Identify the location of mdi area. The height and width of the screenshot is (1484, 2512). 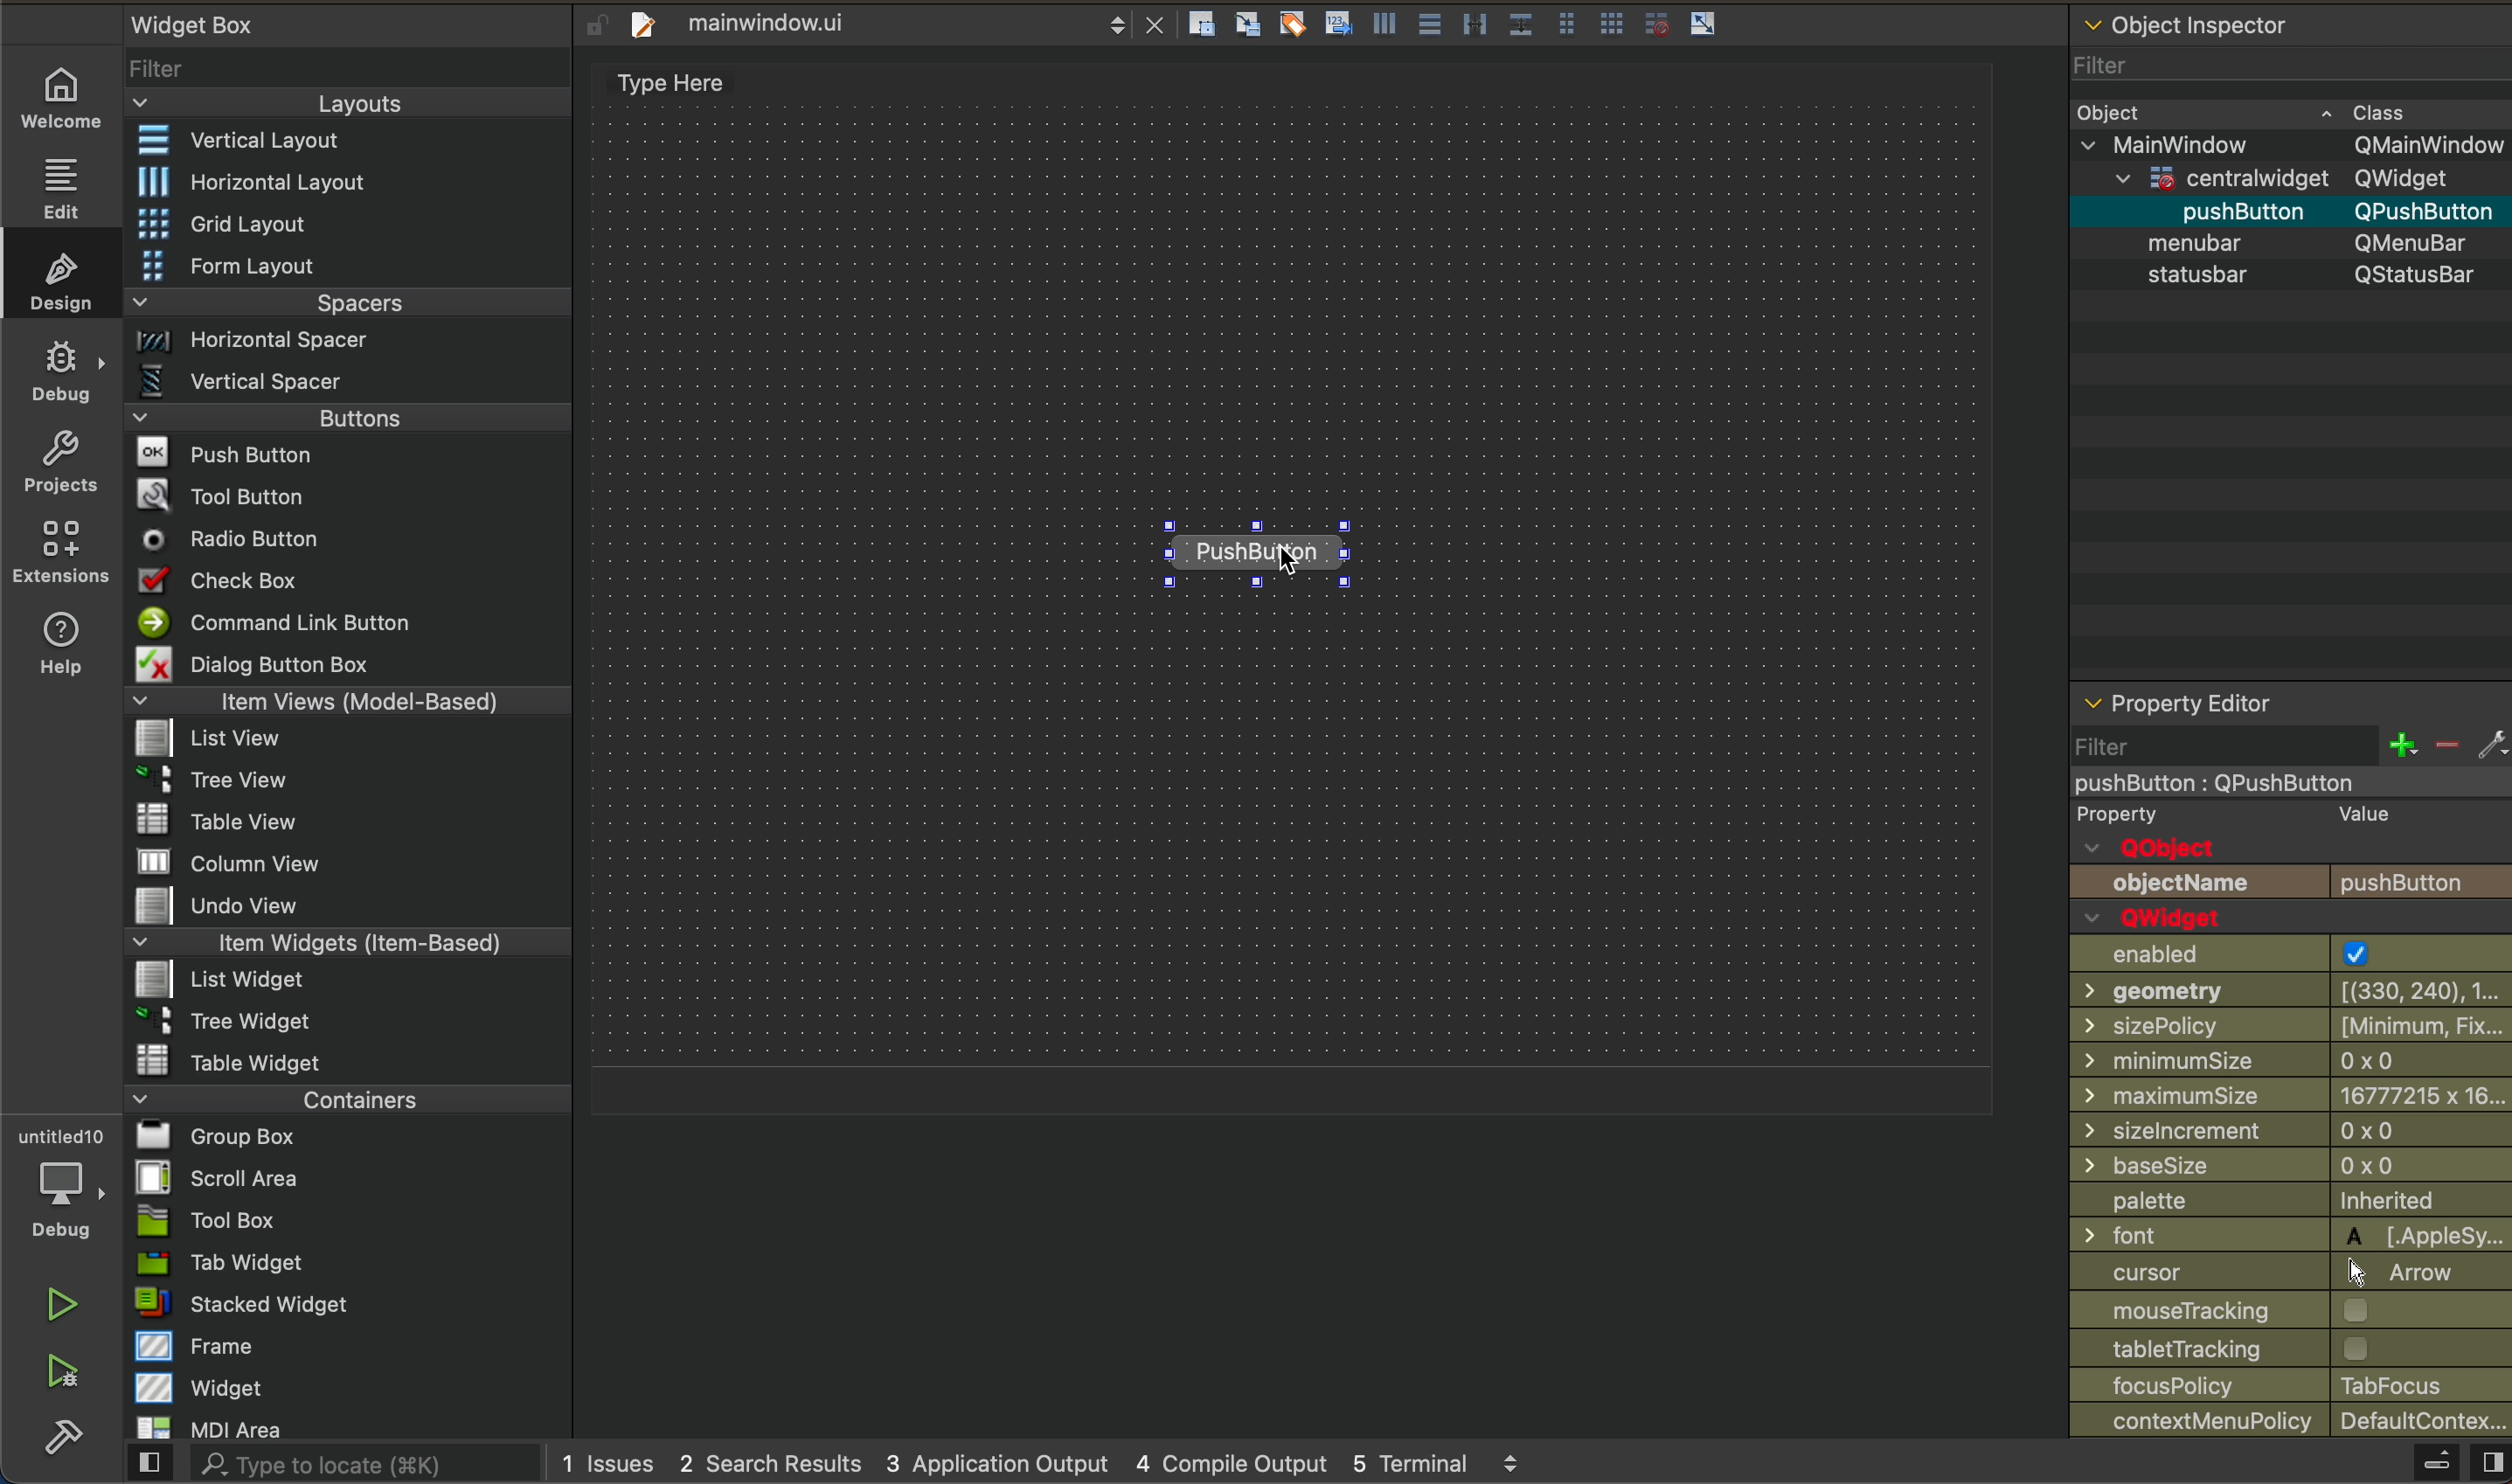
(343, 1427).